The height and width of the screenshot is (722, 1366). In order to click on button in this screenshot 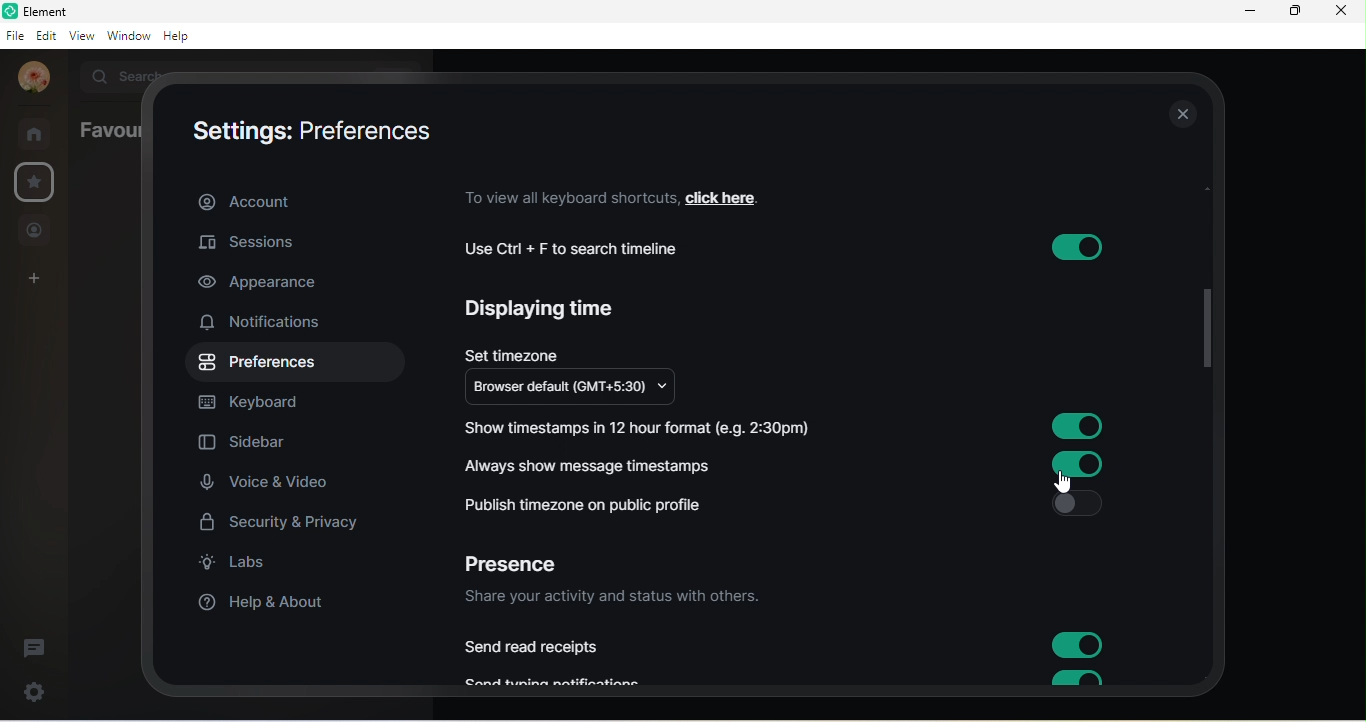, I will do `click(1073, 247)`.